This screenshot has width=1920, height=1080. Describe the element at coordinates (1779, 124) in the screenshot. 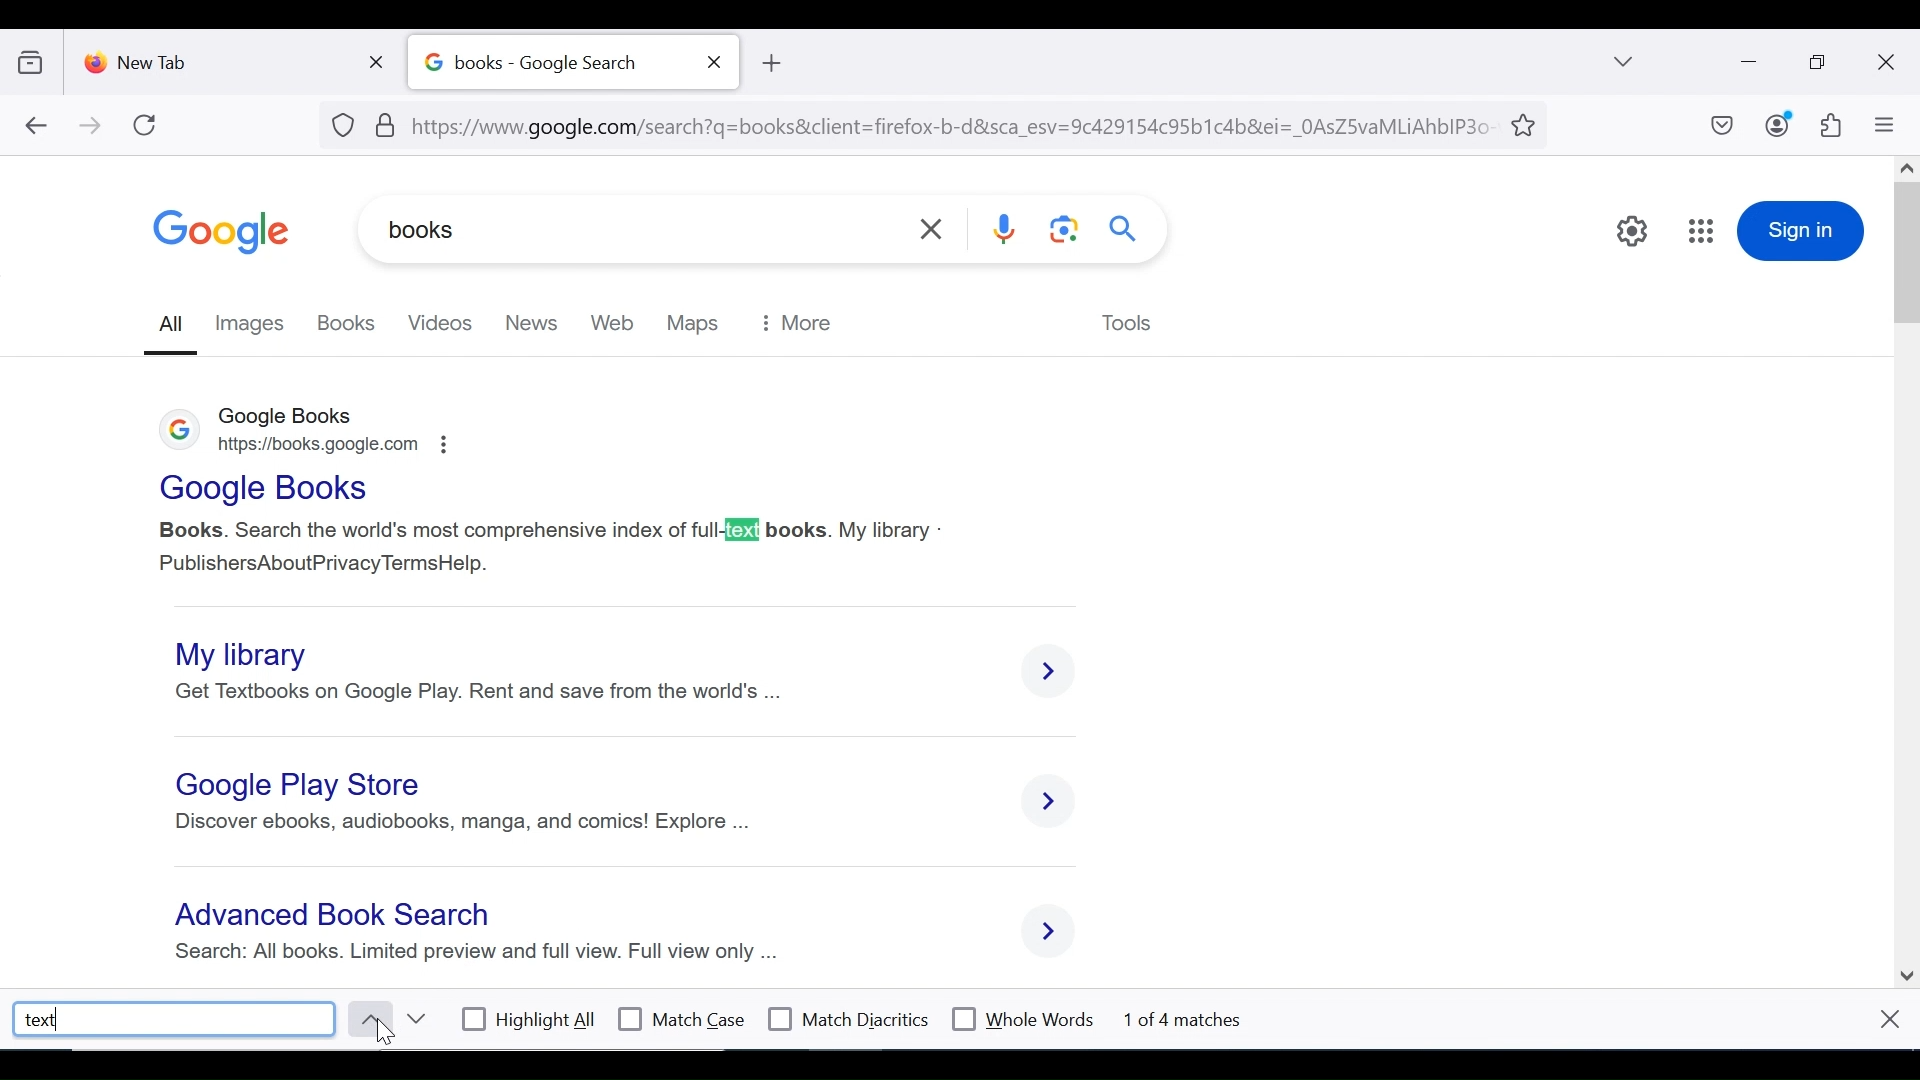

I see `account` at that location.